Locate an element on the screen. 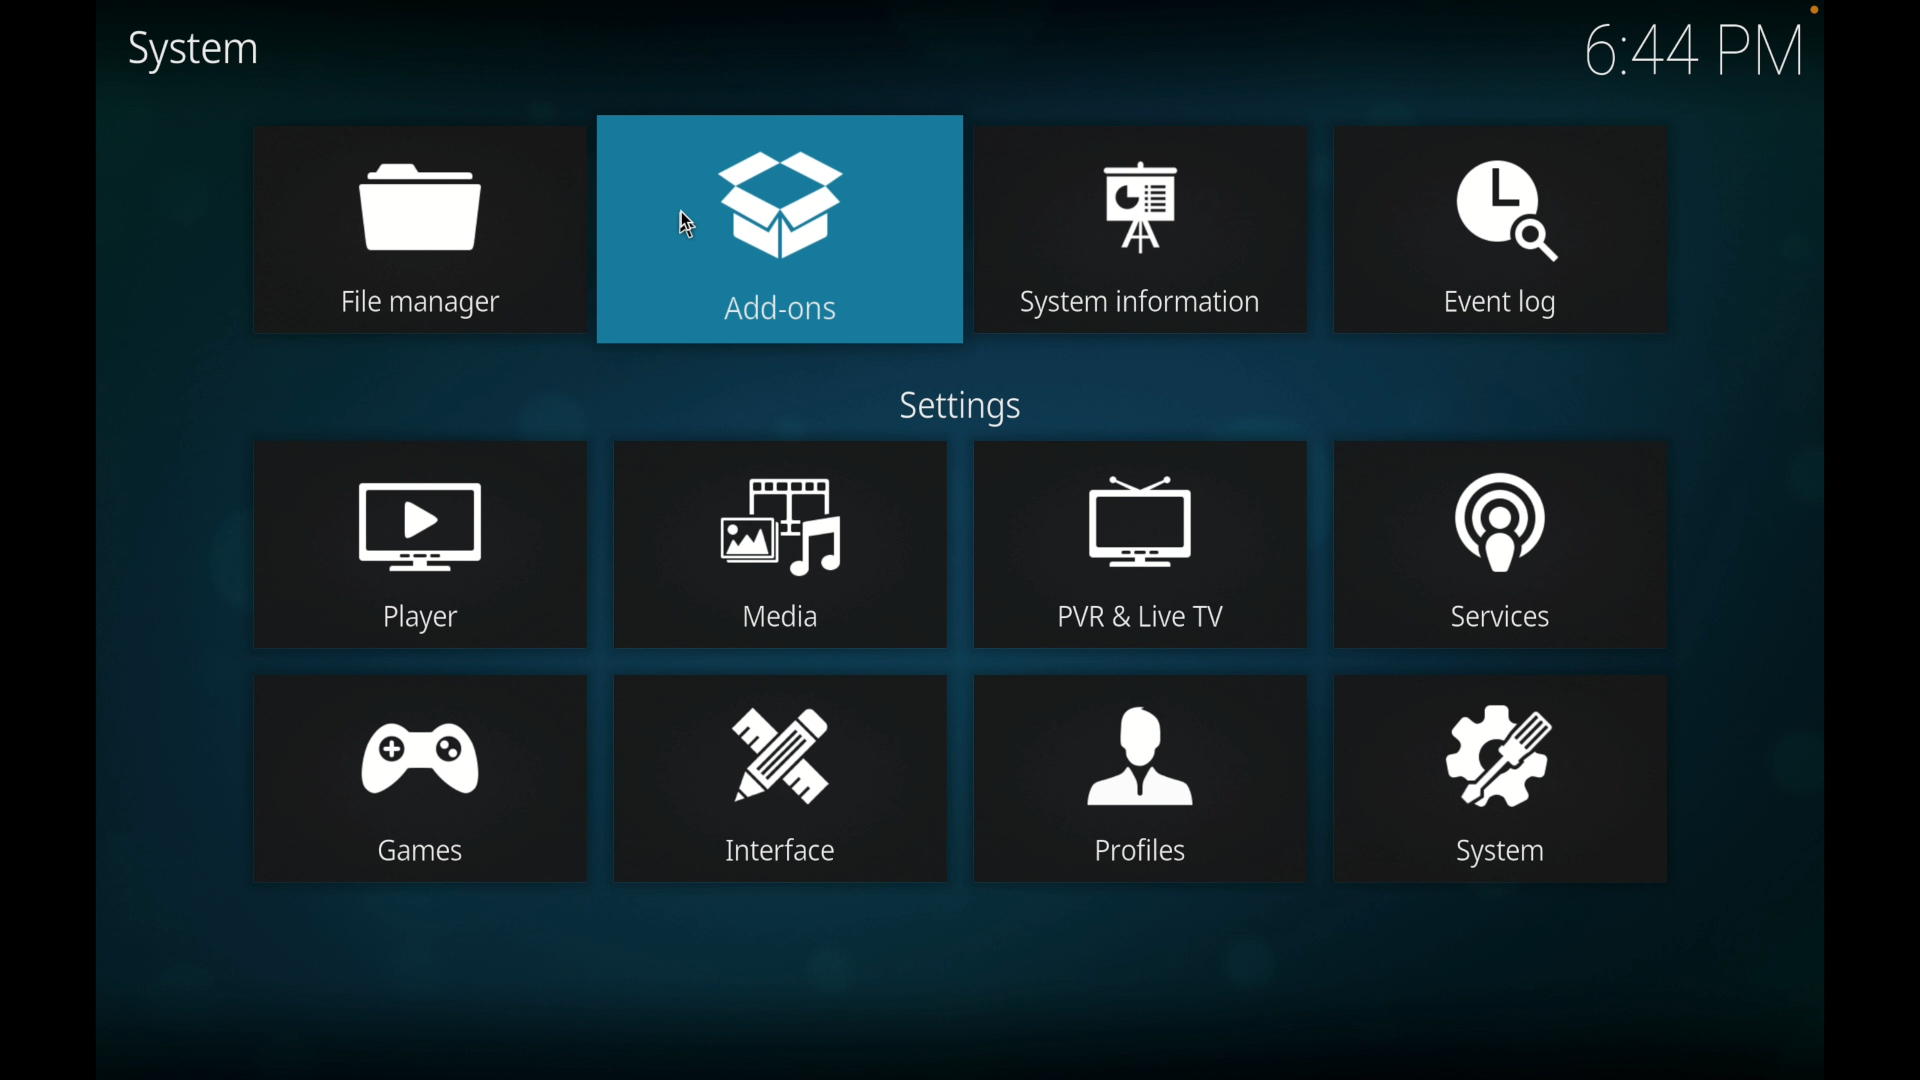  system information is located at coordinates (1145, 230).